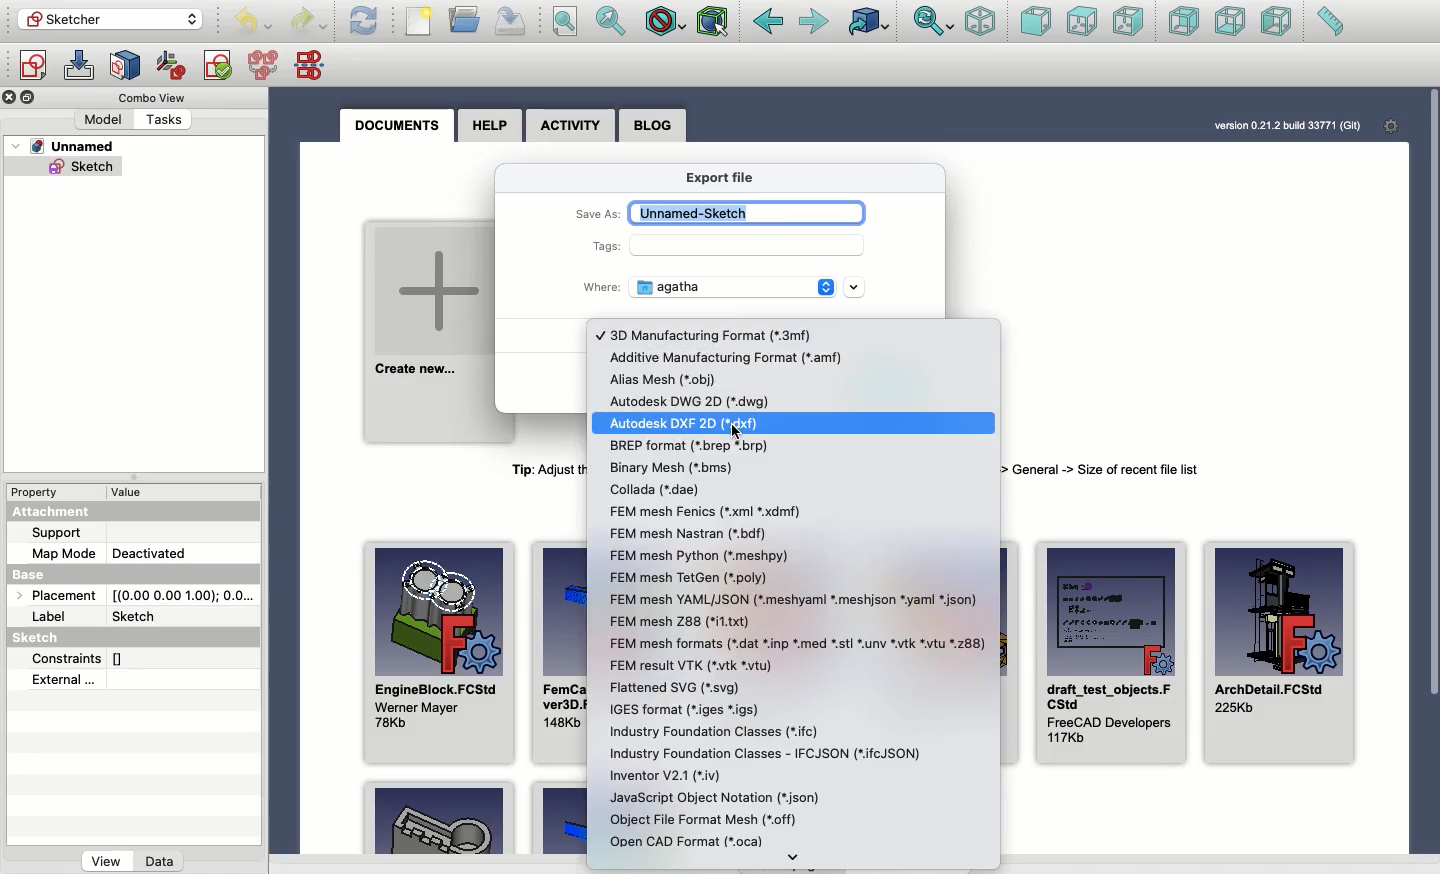 This screenshot has width=1440, height=874. Describe the element at coordinates (800, 644) in the screenshot. I see `FEM mesh formats` at that location.